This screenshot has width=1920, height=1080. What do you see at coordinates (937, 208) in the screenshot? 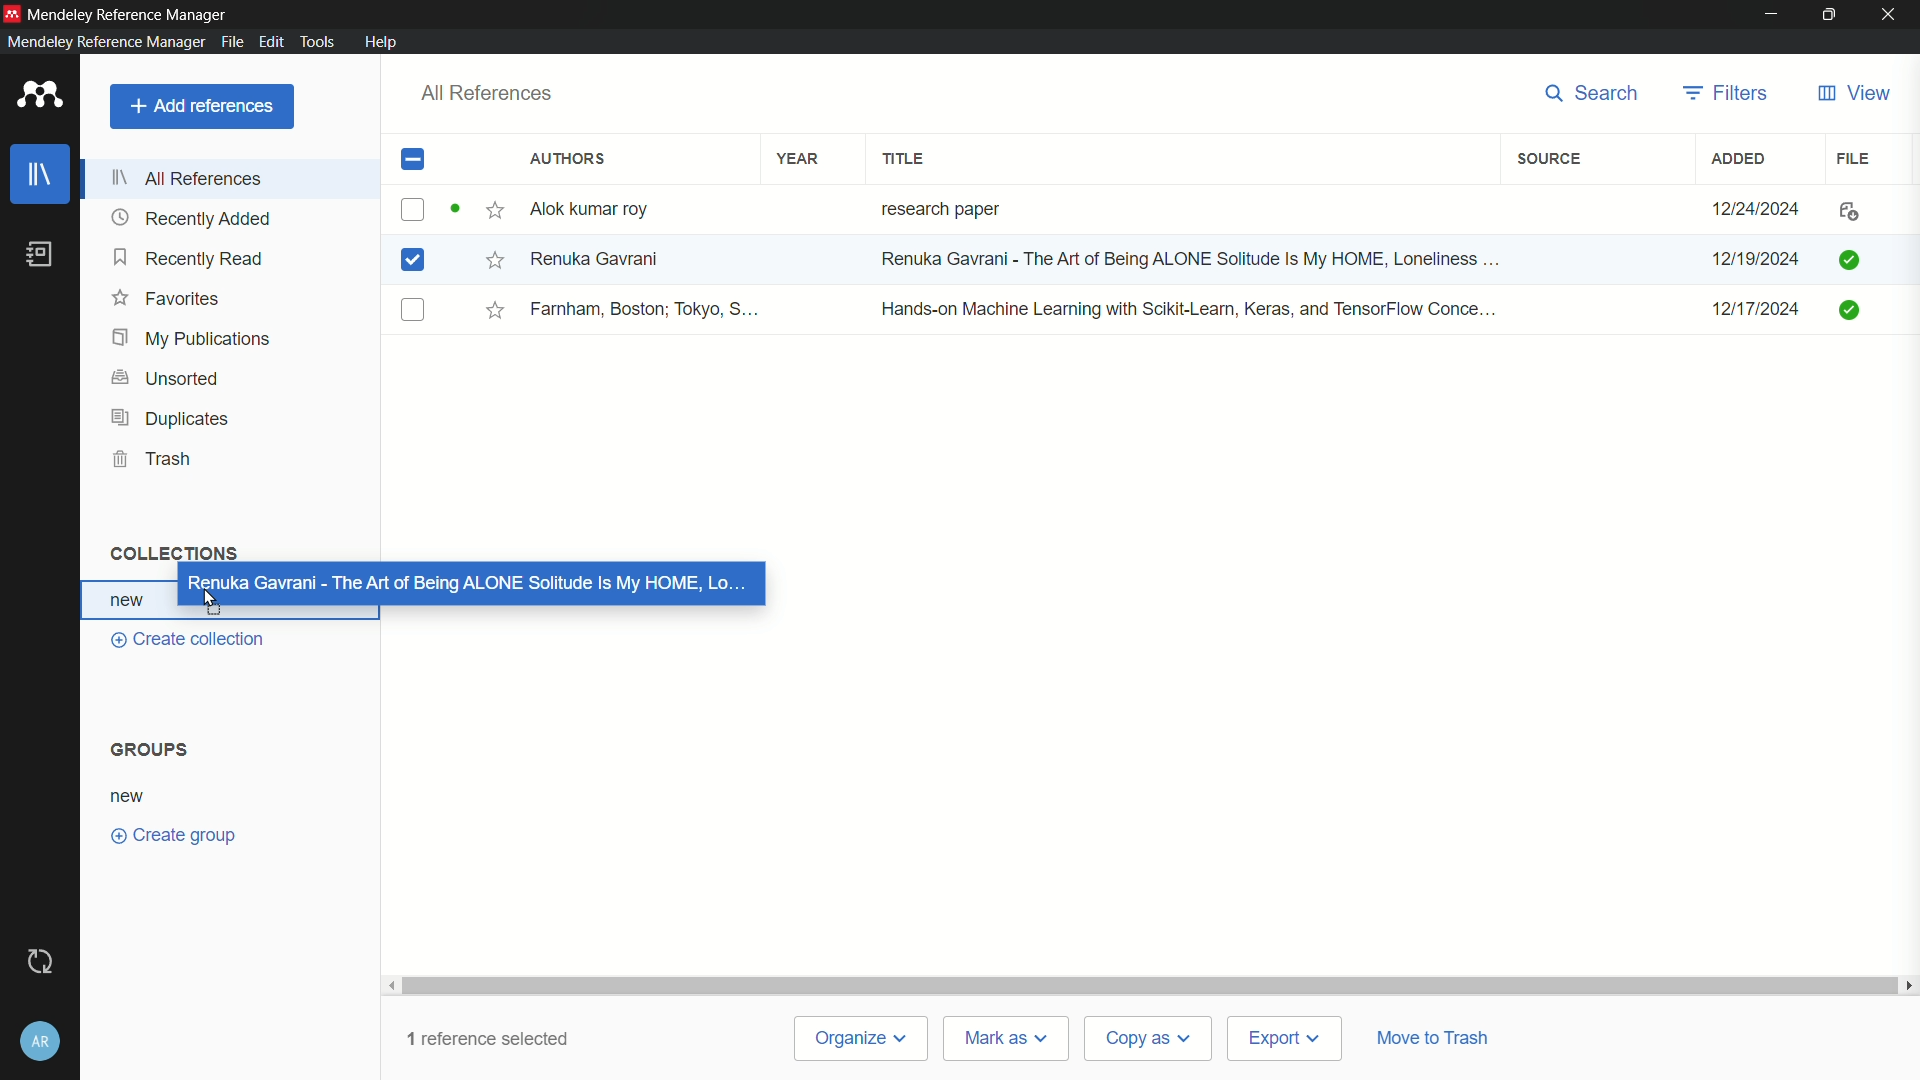
I see `research paper` at bounding box center [937, 208].